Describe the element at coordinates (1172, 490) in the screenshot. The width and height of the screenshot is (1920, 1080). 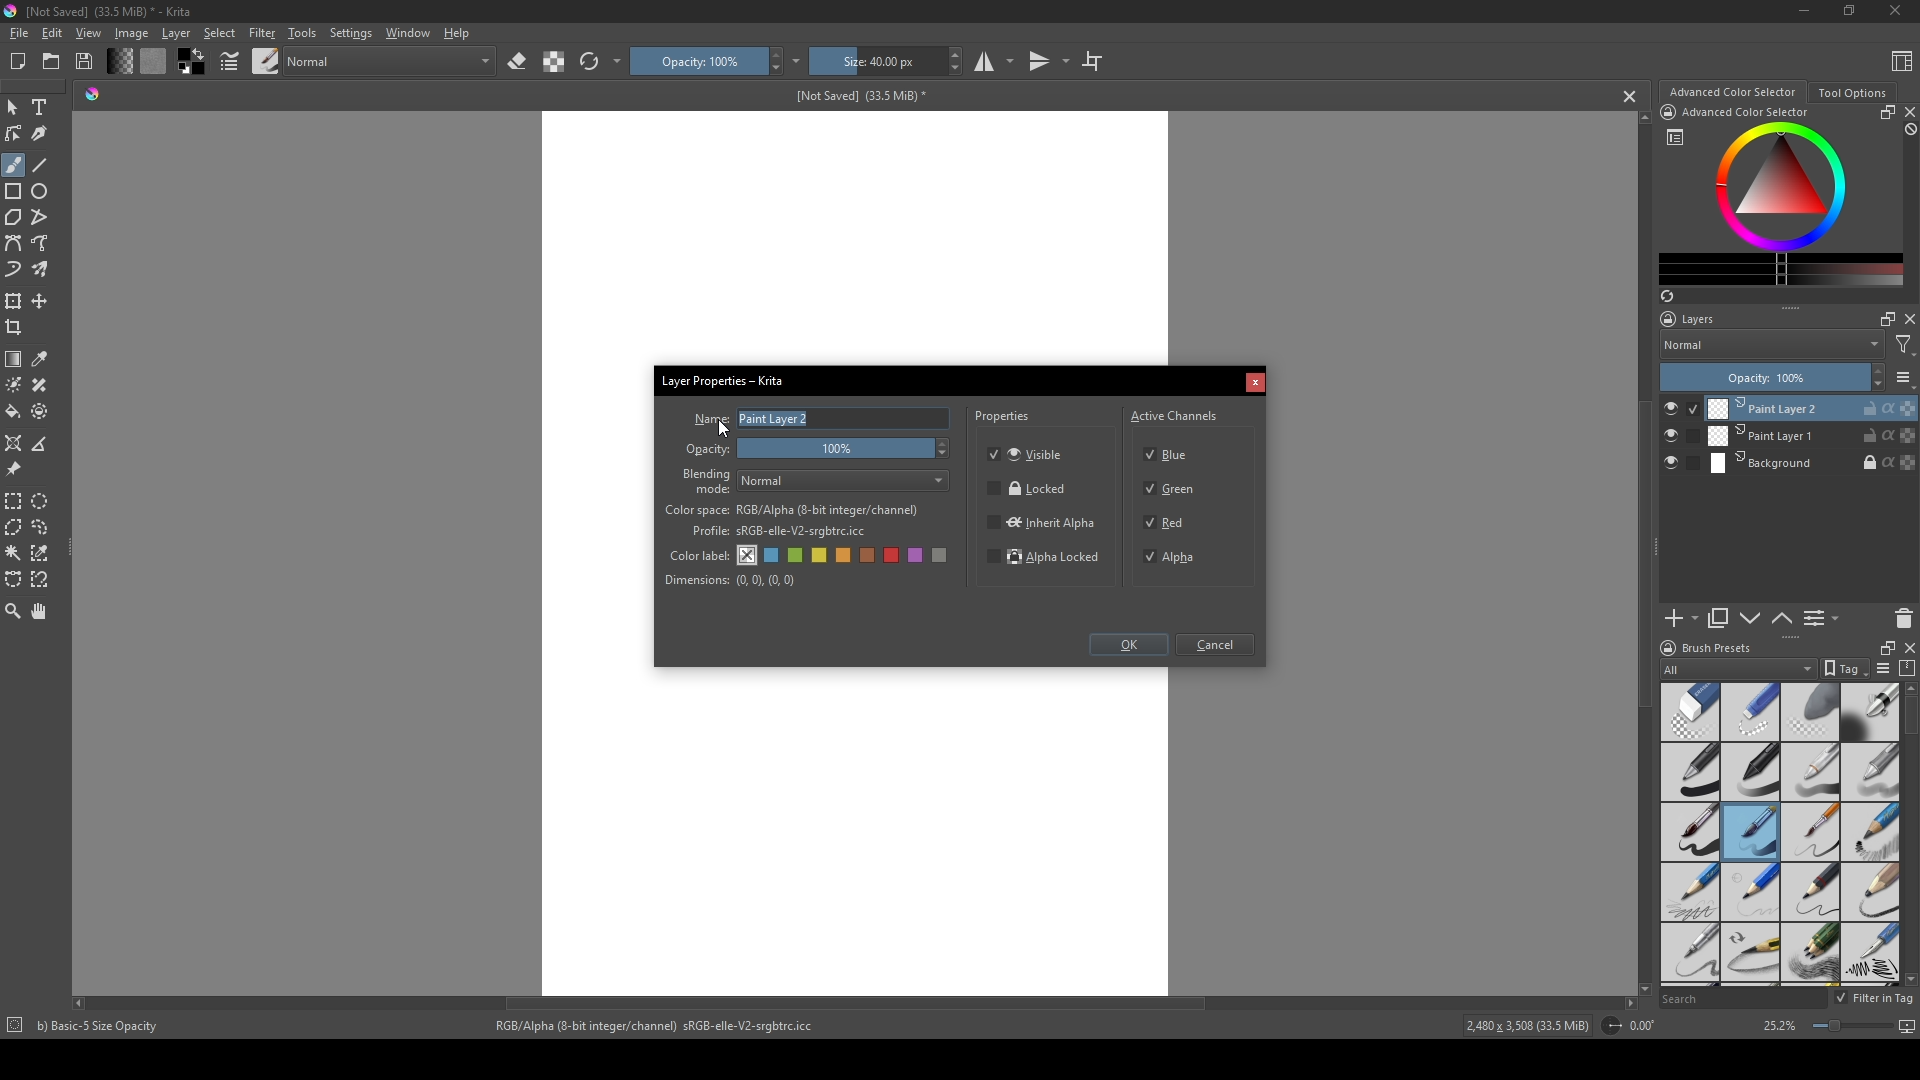
I see `Green` at that location.